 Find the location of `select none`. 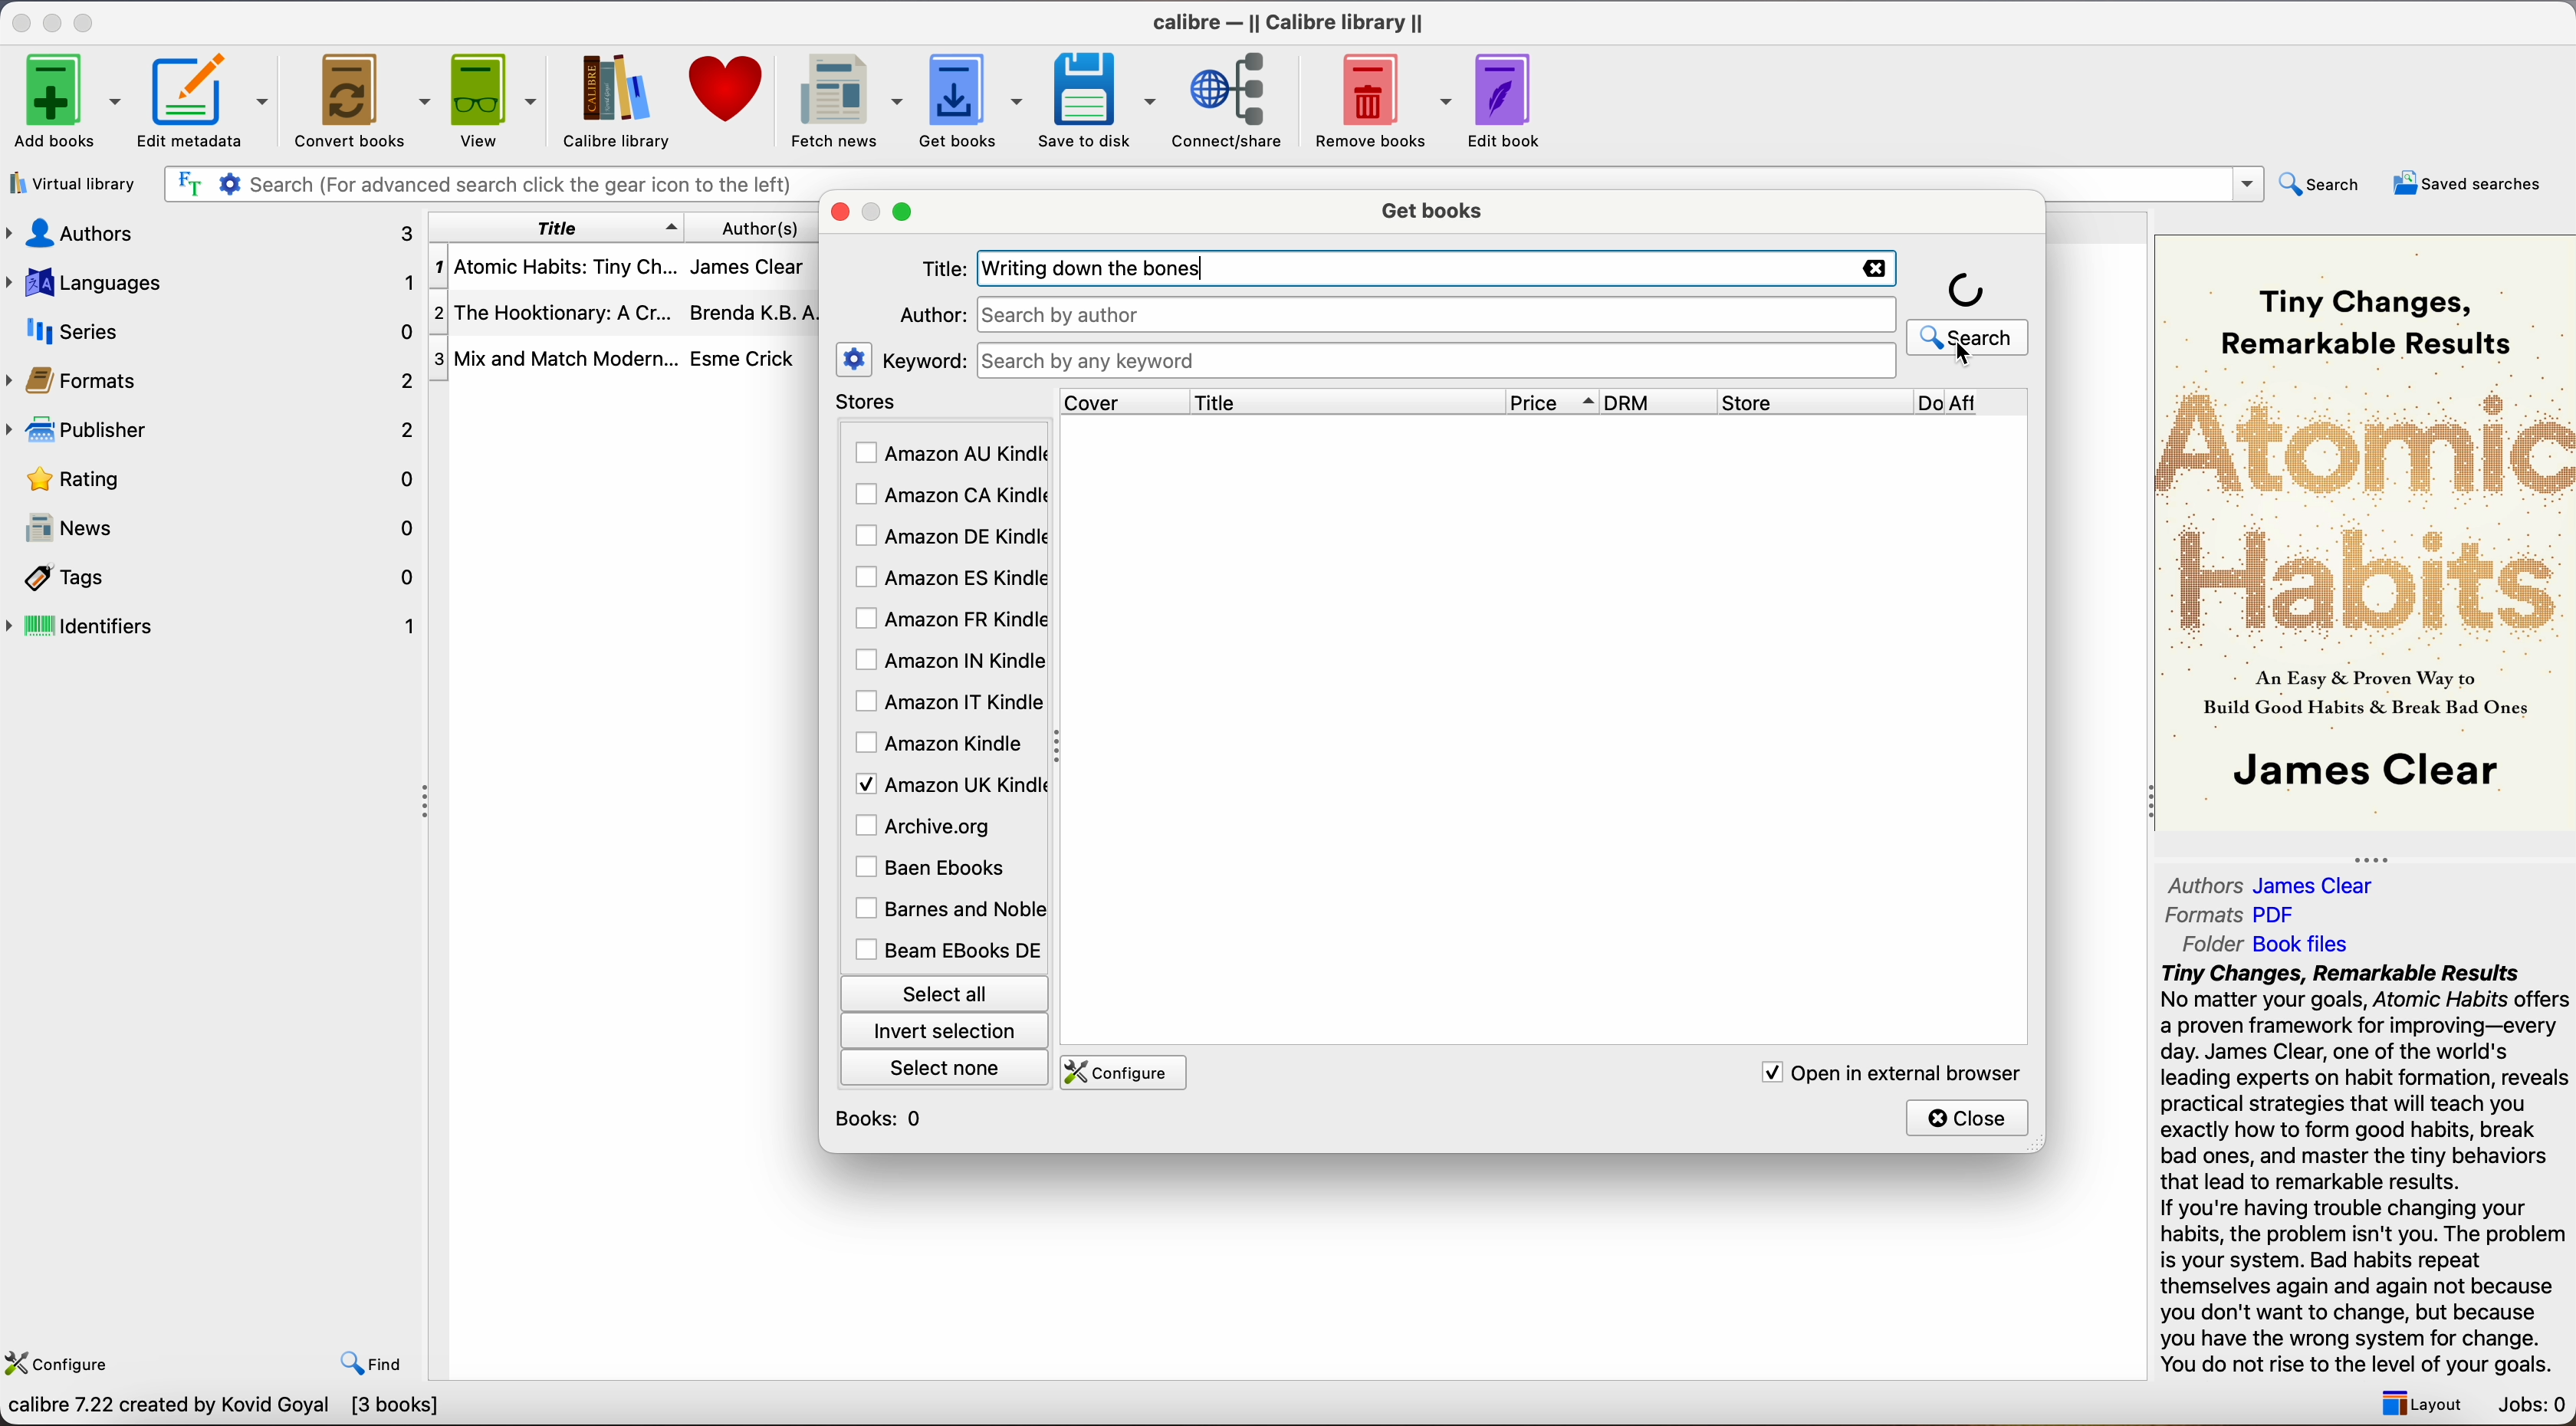

select none is located at coordinates (947, 1066).